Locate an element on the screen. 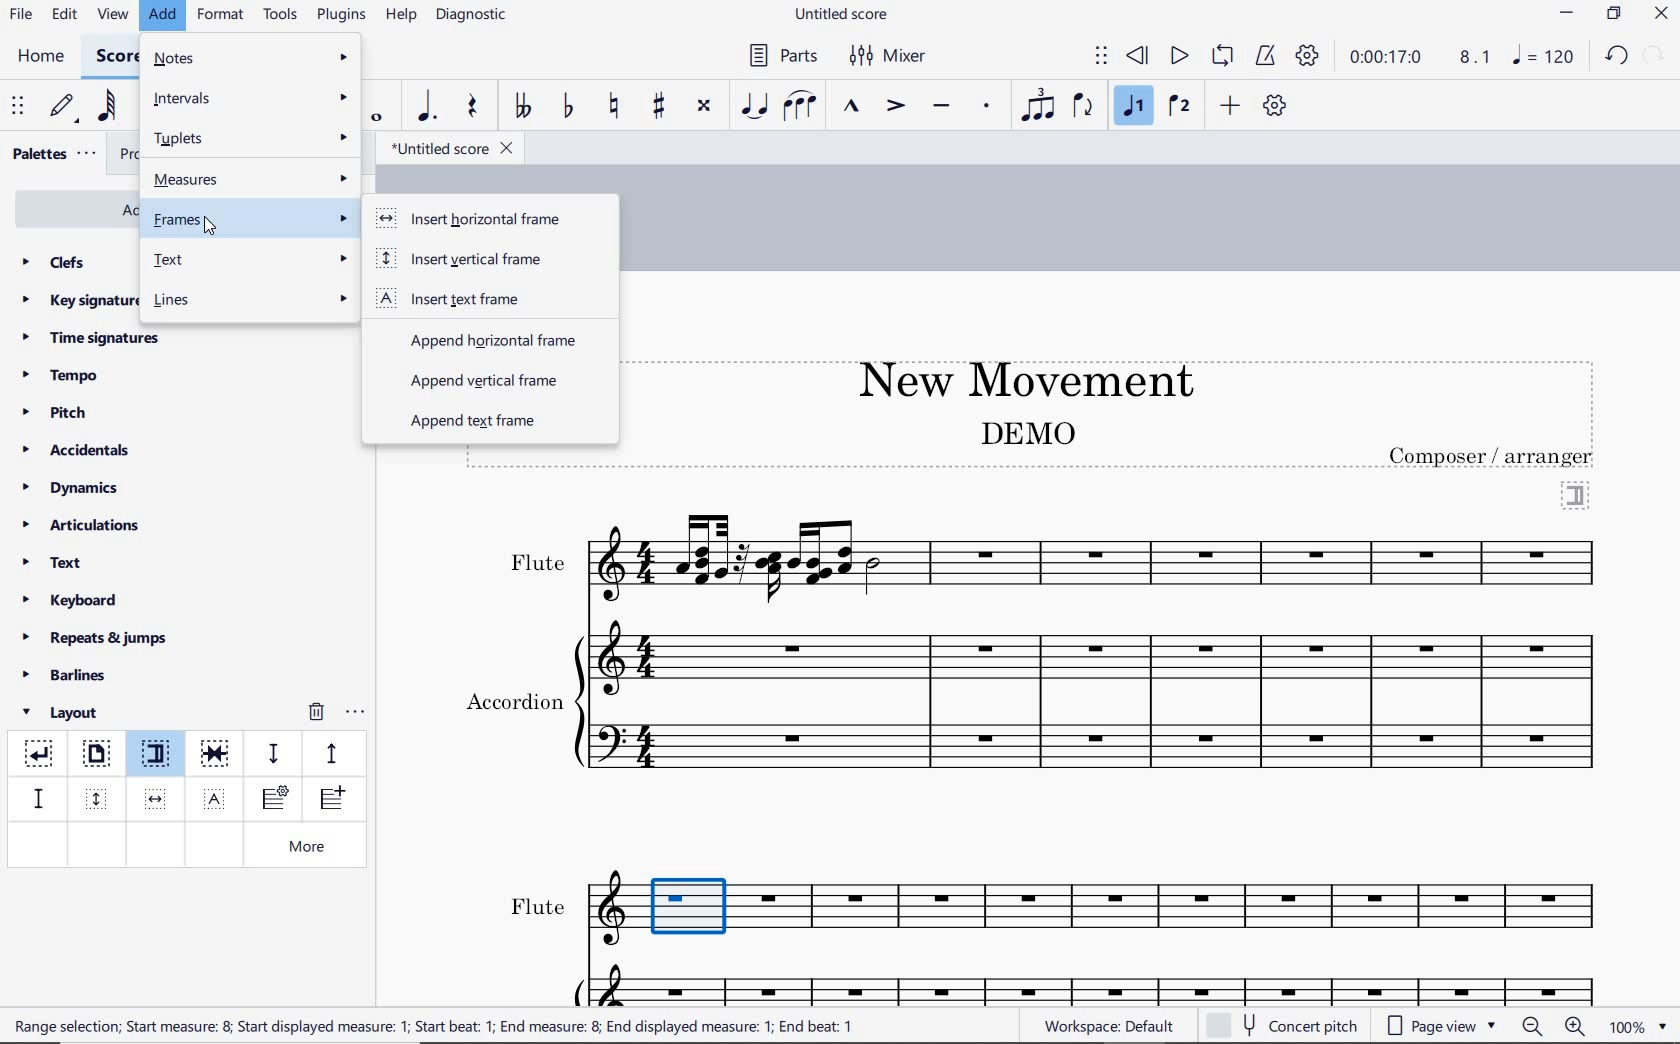 The height and width of the screenshot is (1044, 1680). insert one measure before selection is located at coordinates (329, 801).